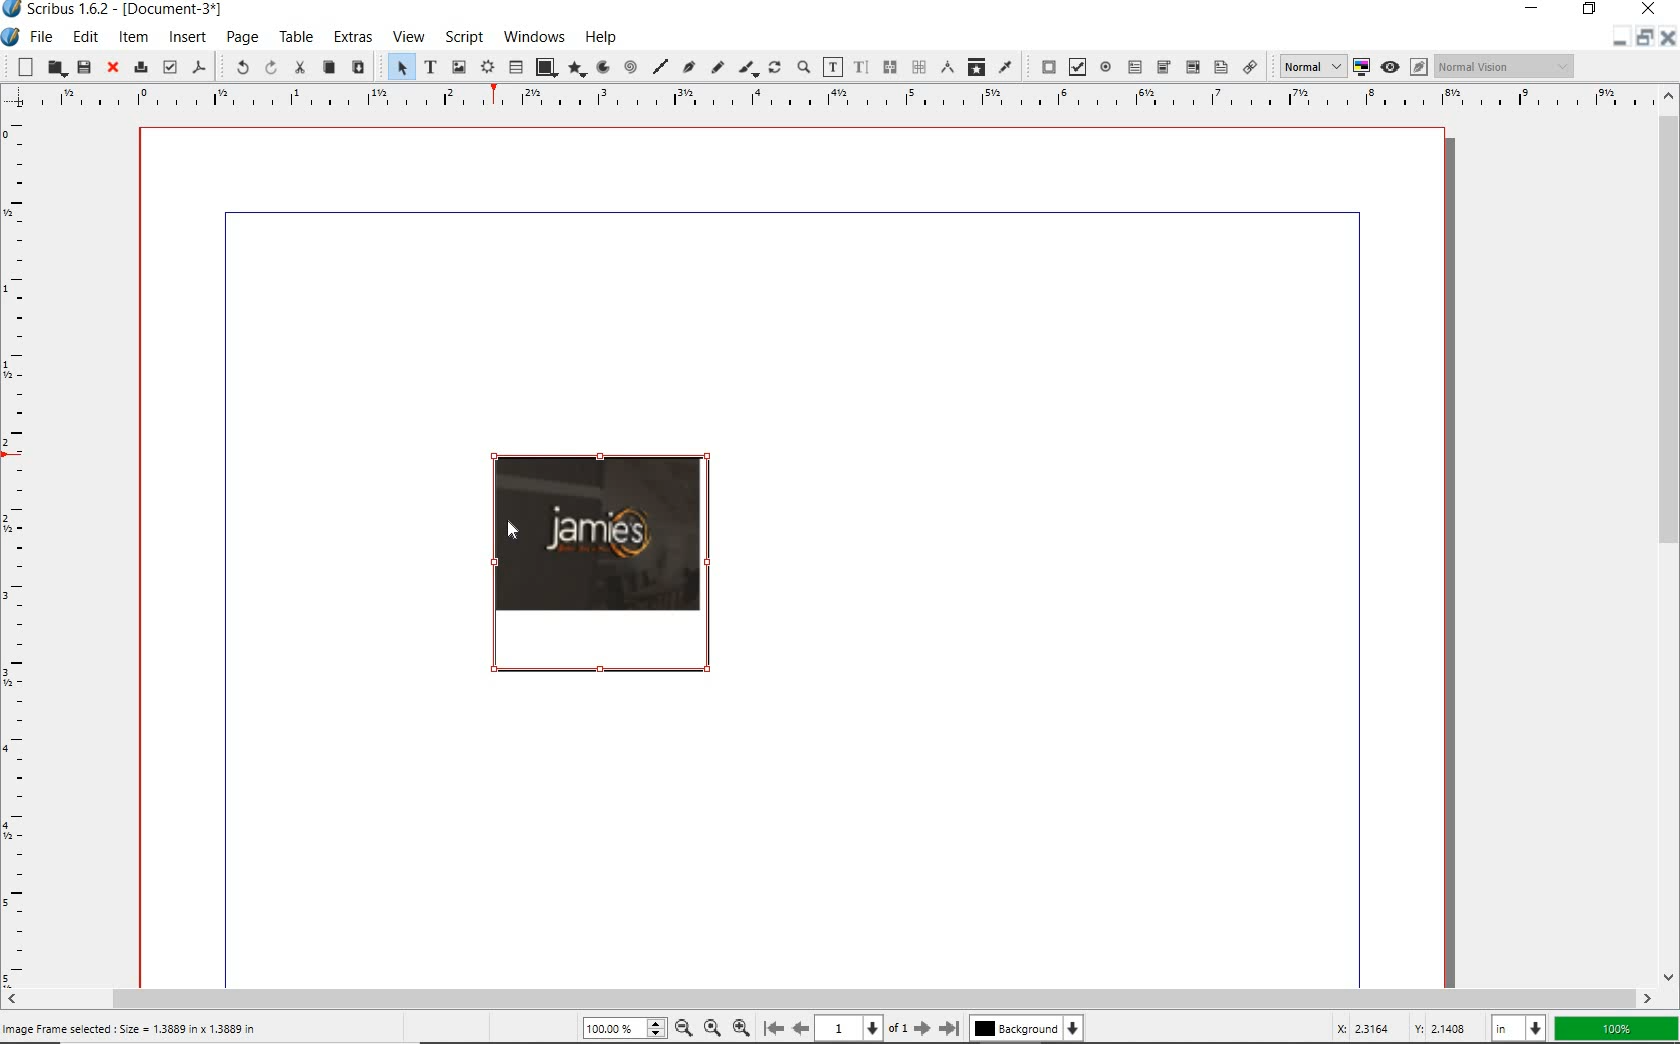 Image resolution: width=1680 pixels, height=1044 pixels. I want to click on INSERT AN IMAGE FRAME, so click(133, 1028).